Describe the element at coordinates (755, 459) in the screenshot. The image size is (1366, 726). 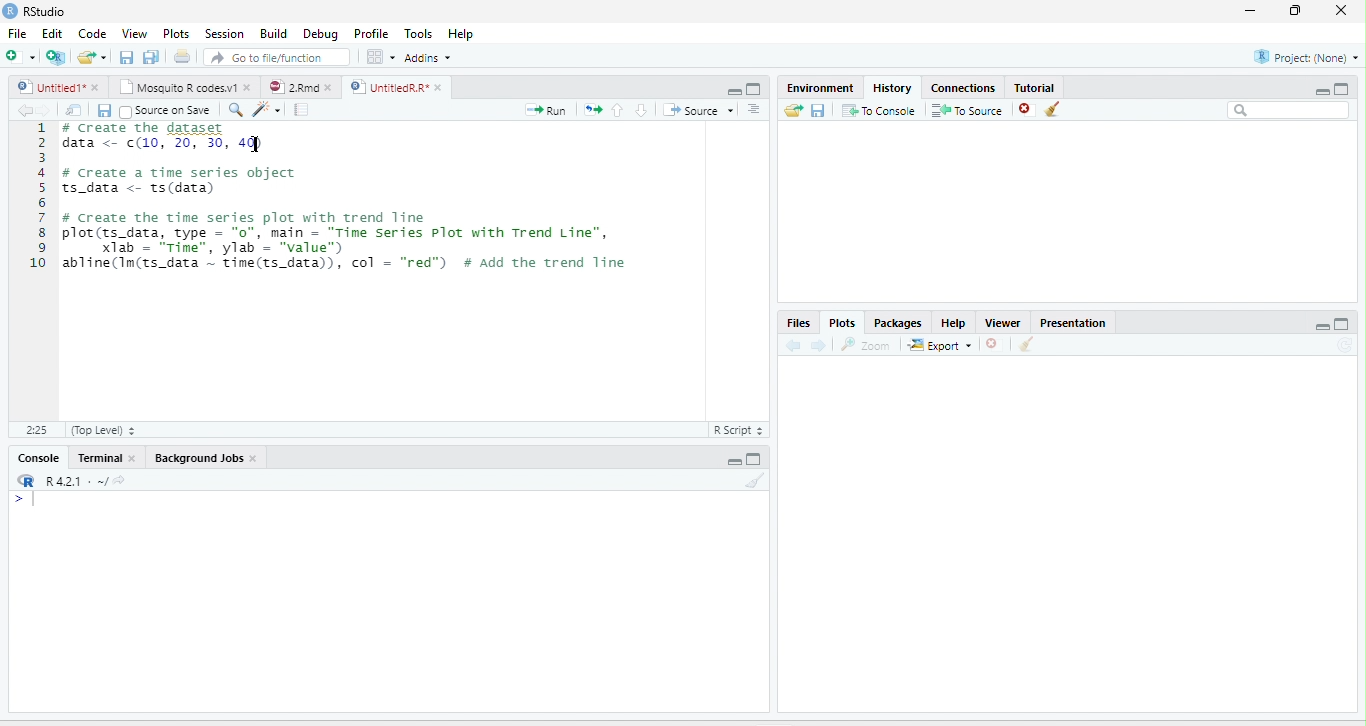
I see `Maximize` at that location.